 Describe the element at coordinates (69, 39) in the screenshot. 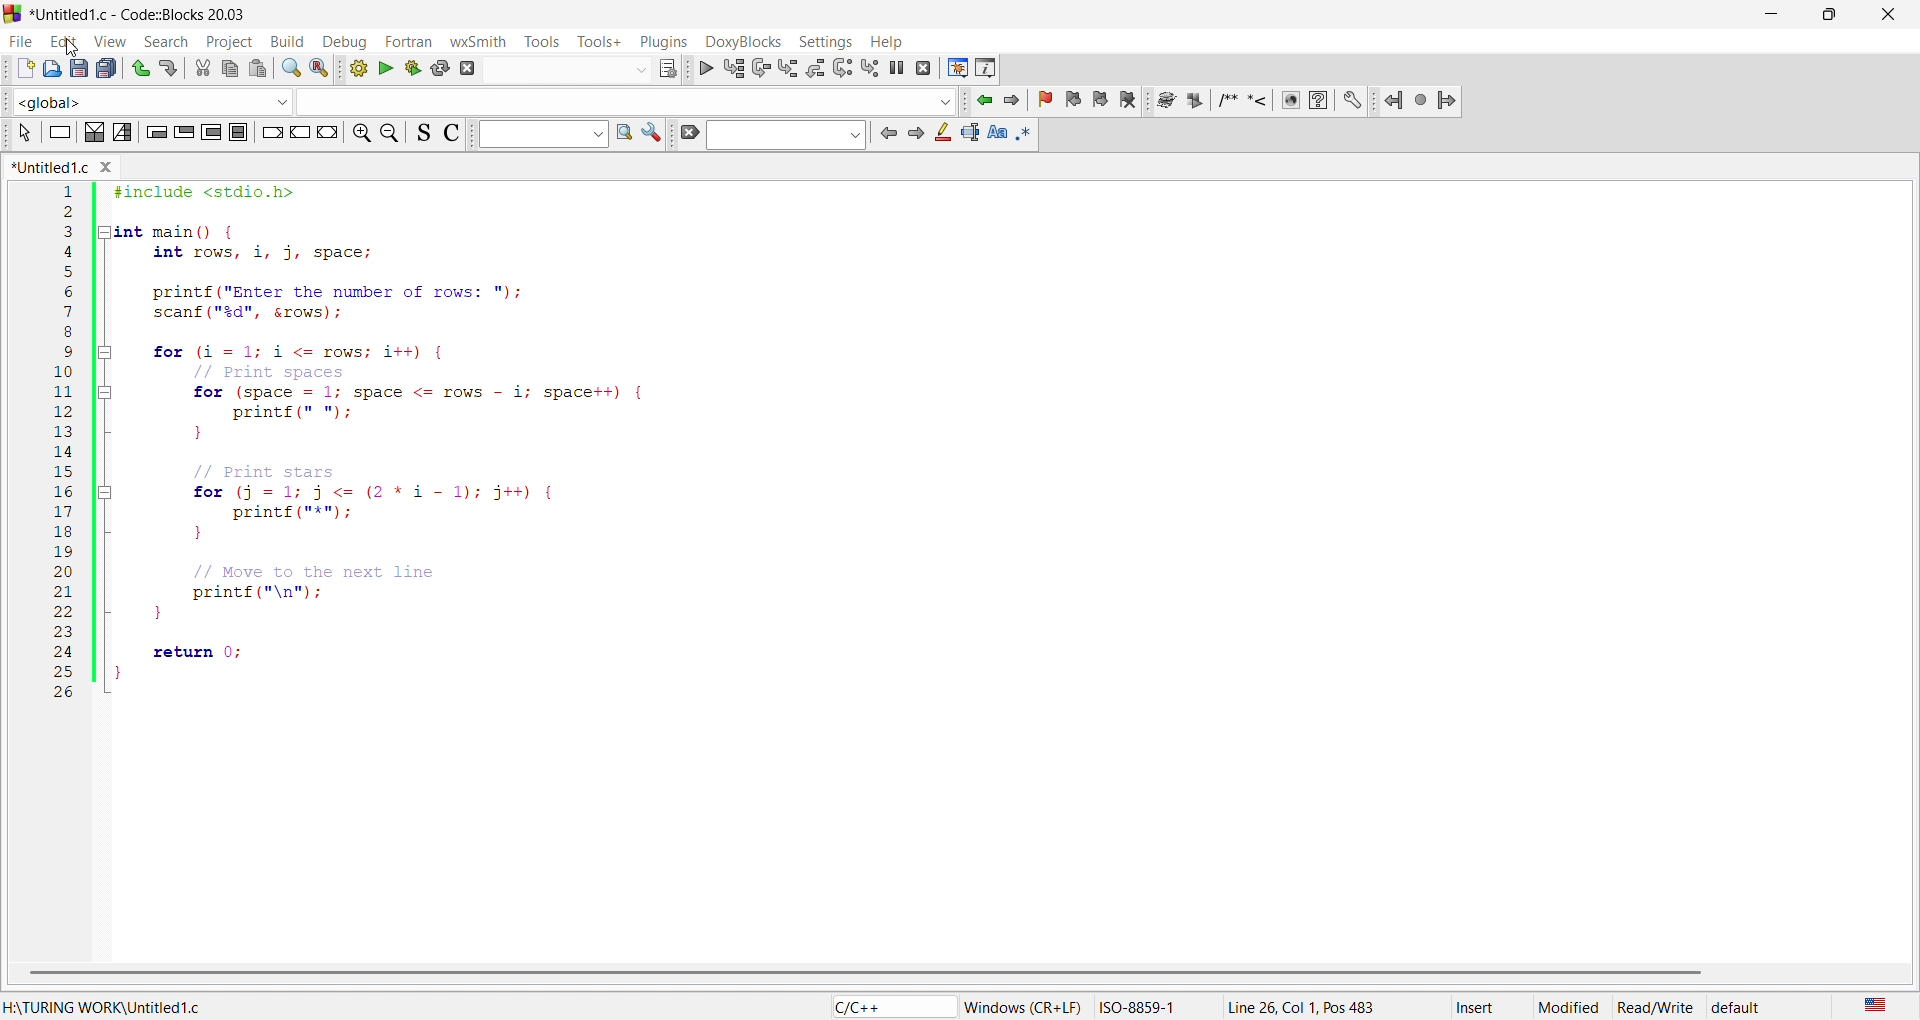

I see `edit ` at that location.